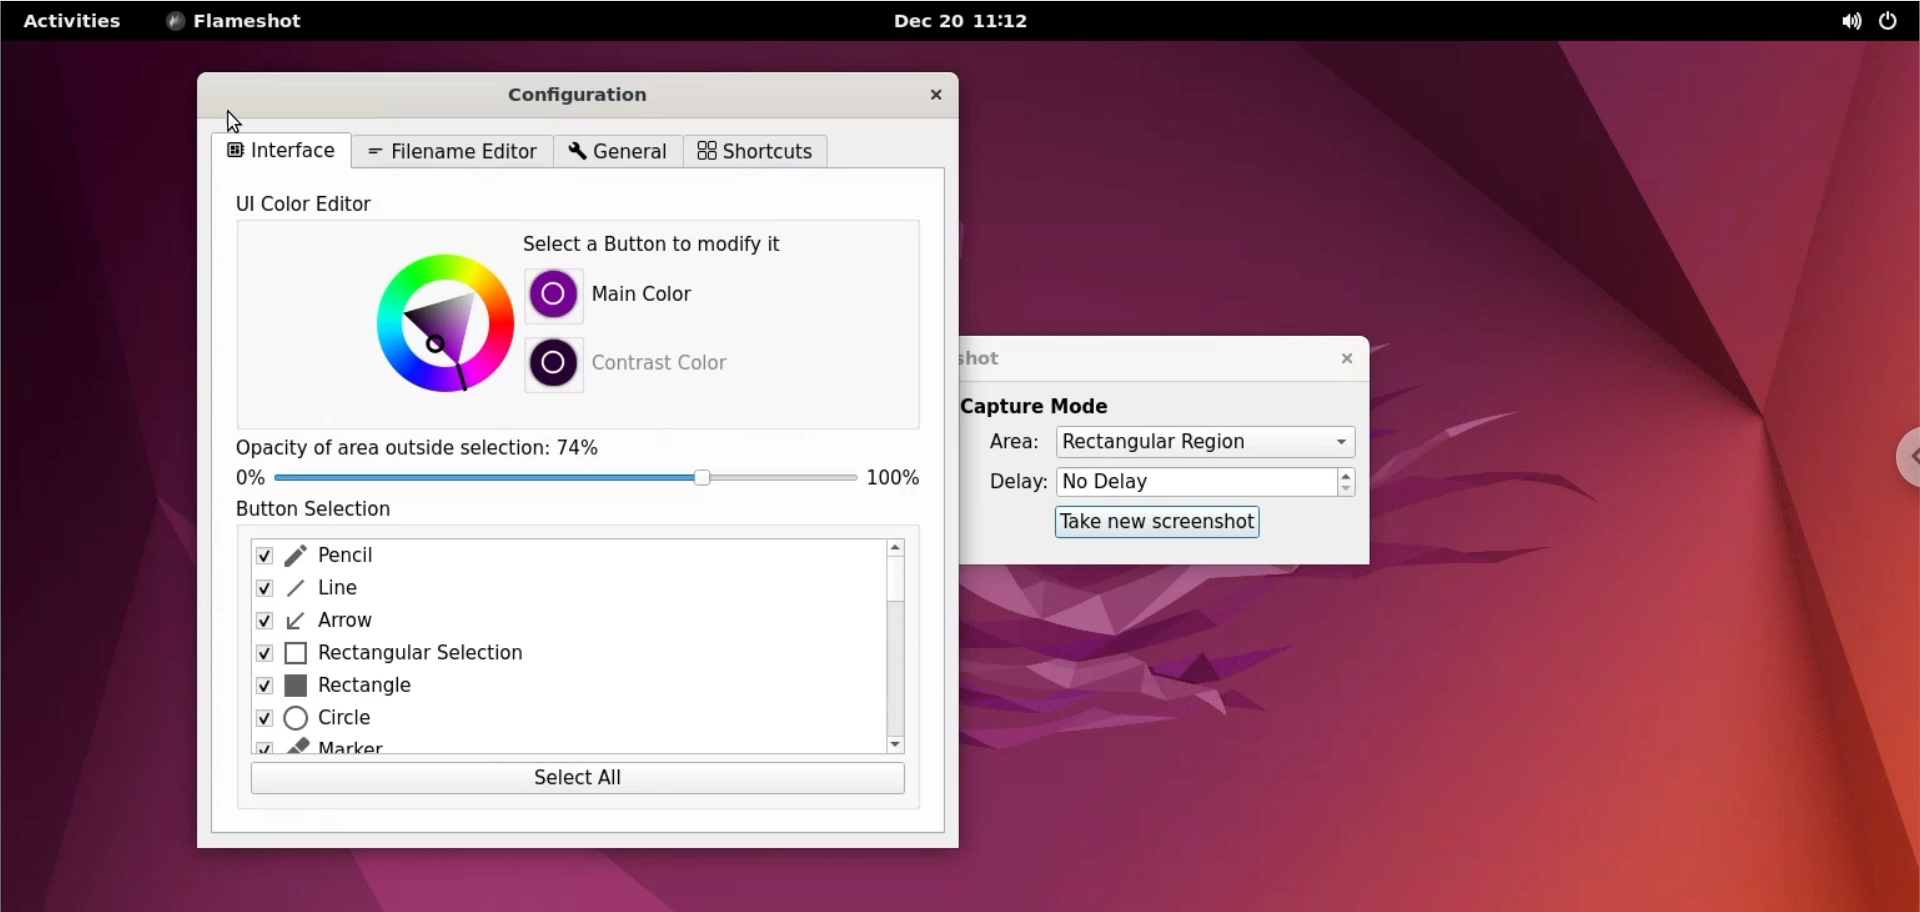  I want to click on delay, so click(1001, 485).